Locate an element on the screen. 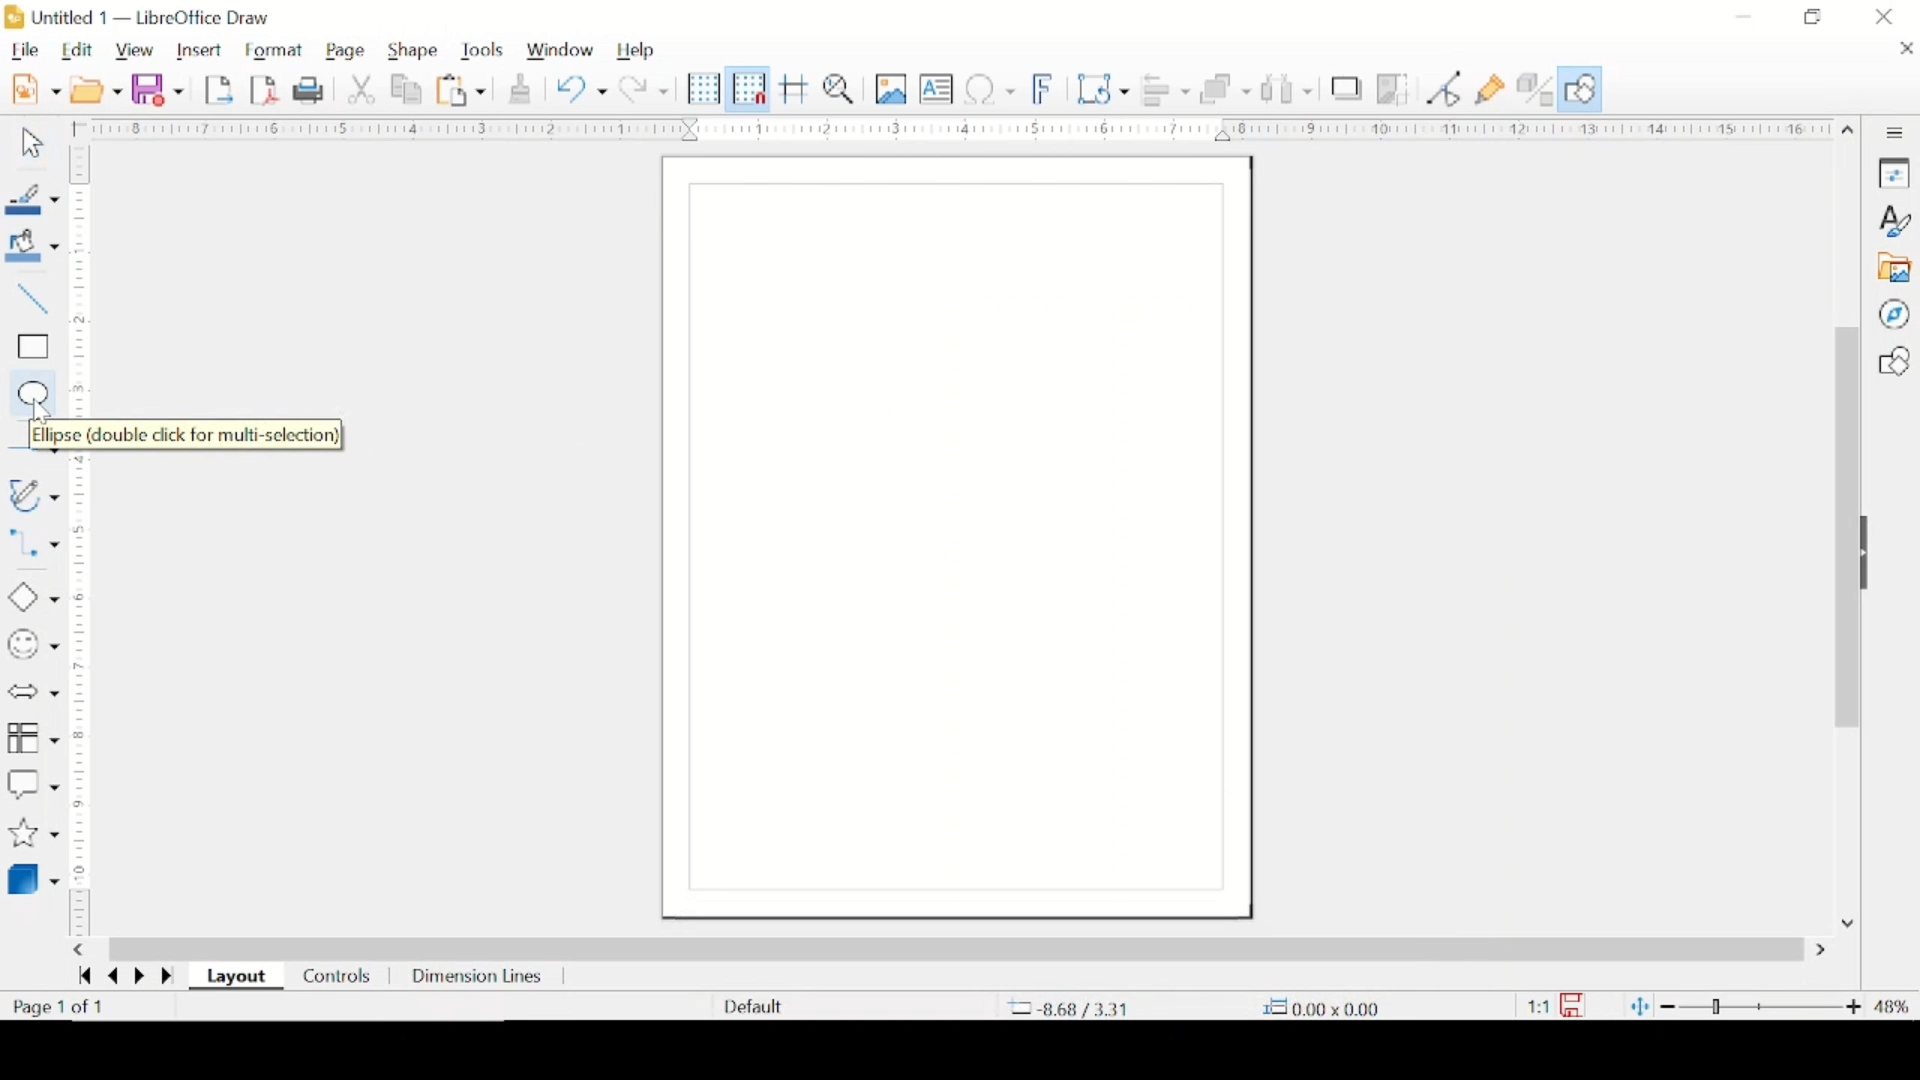  tools is located at coordinates (483, 51).